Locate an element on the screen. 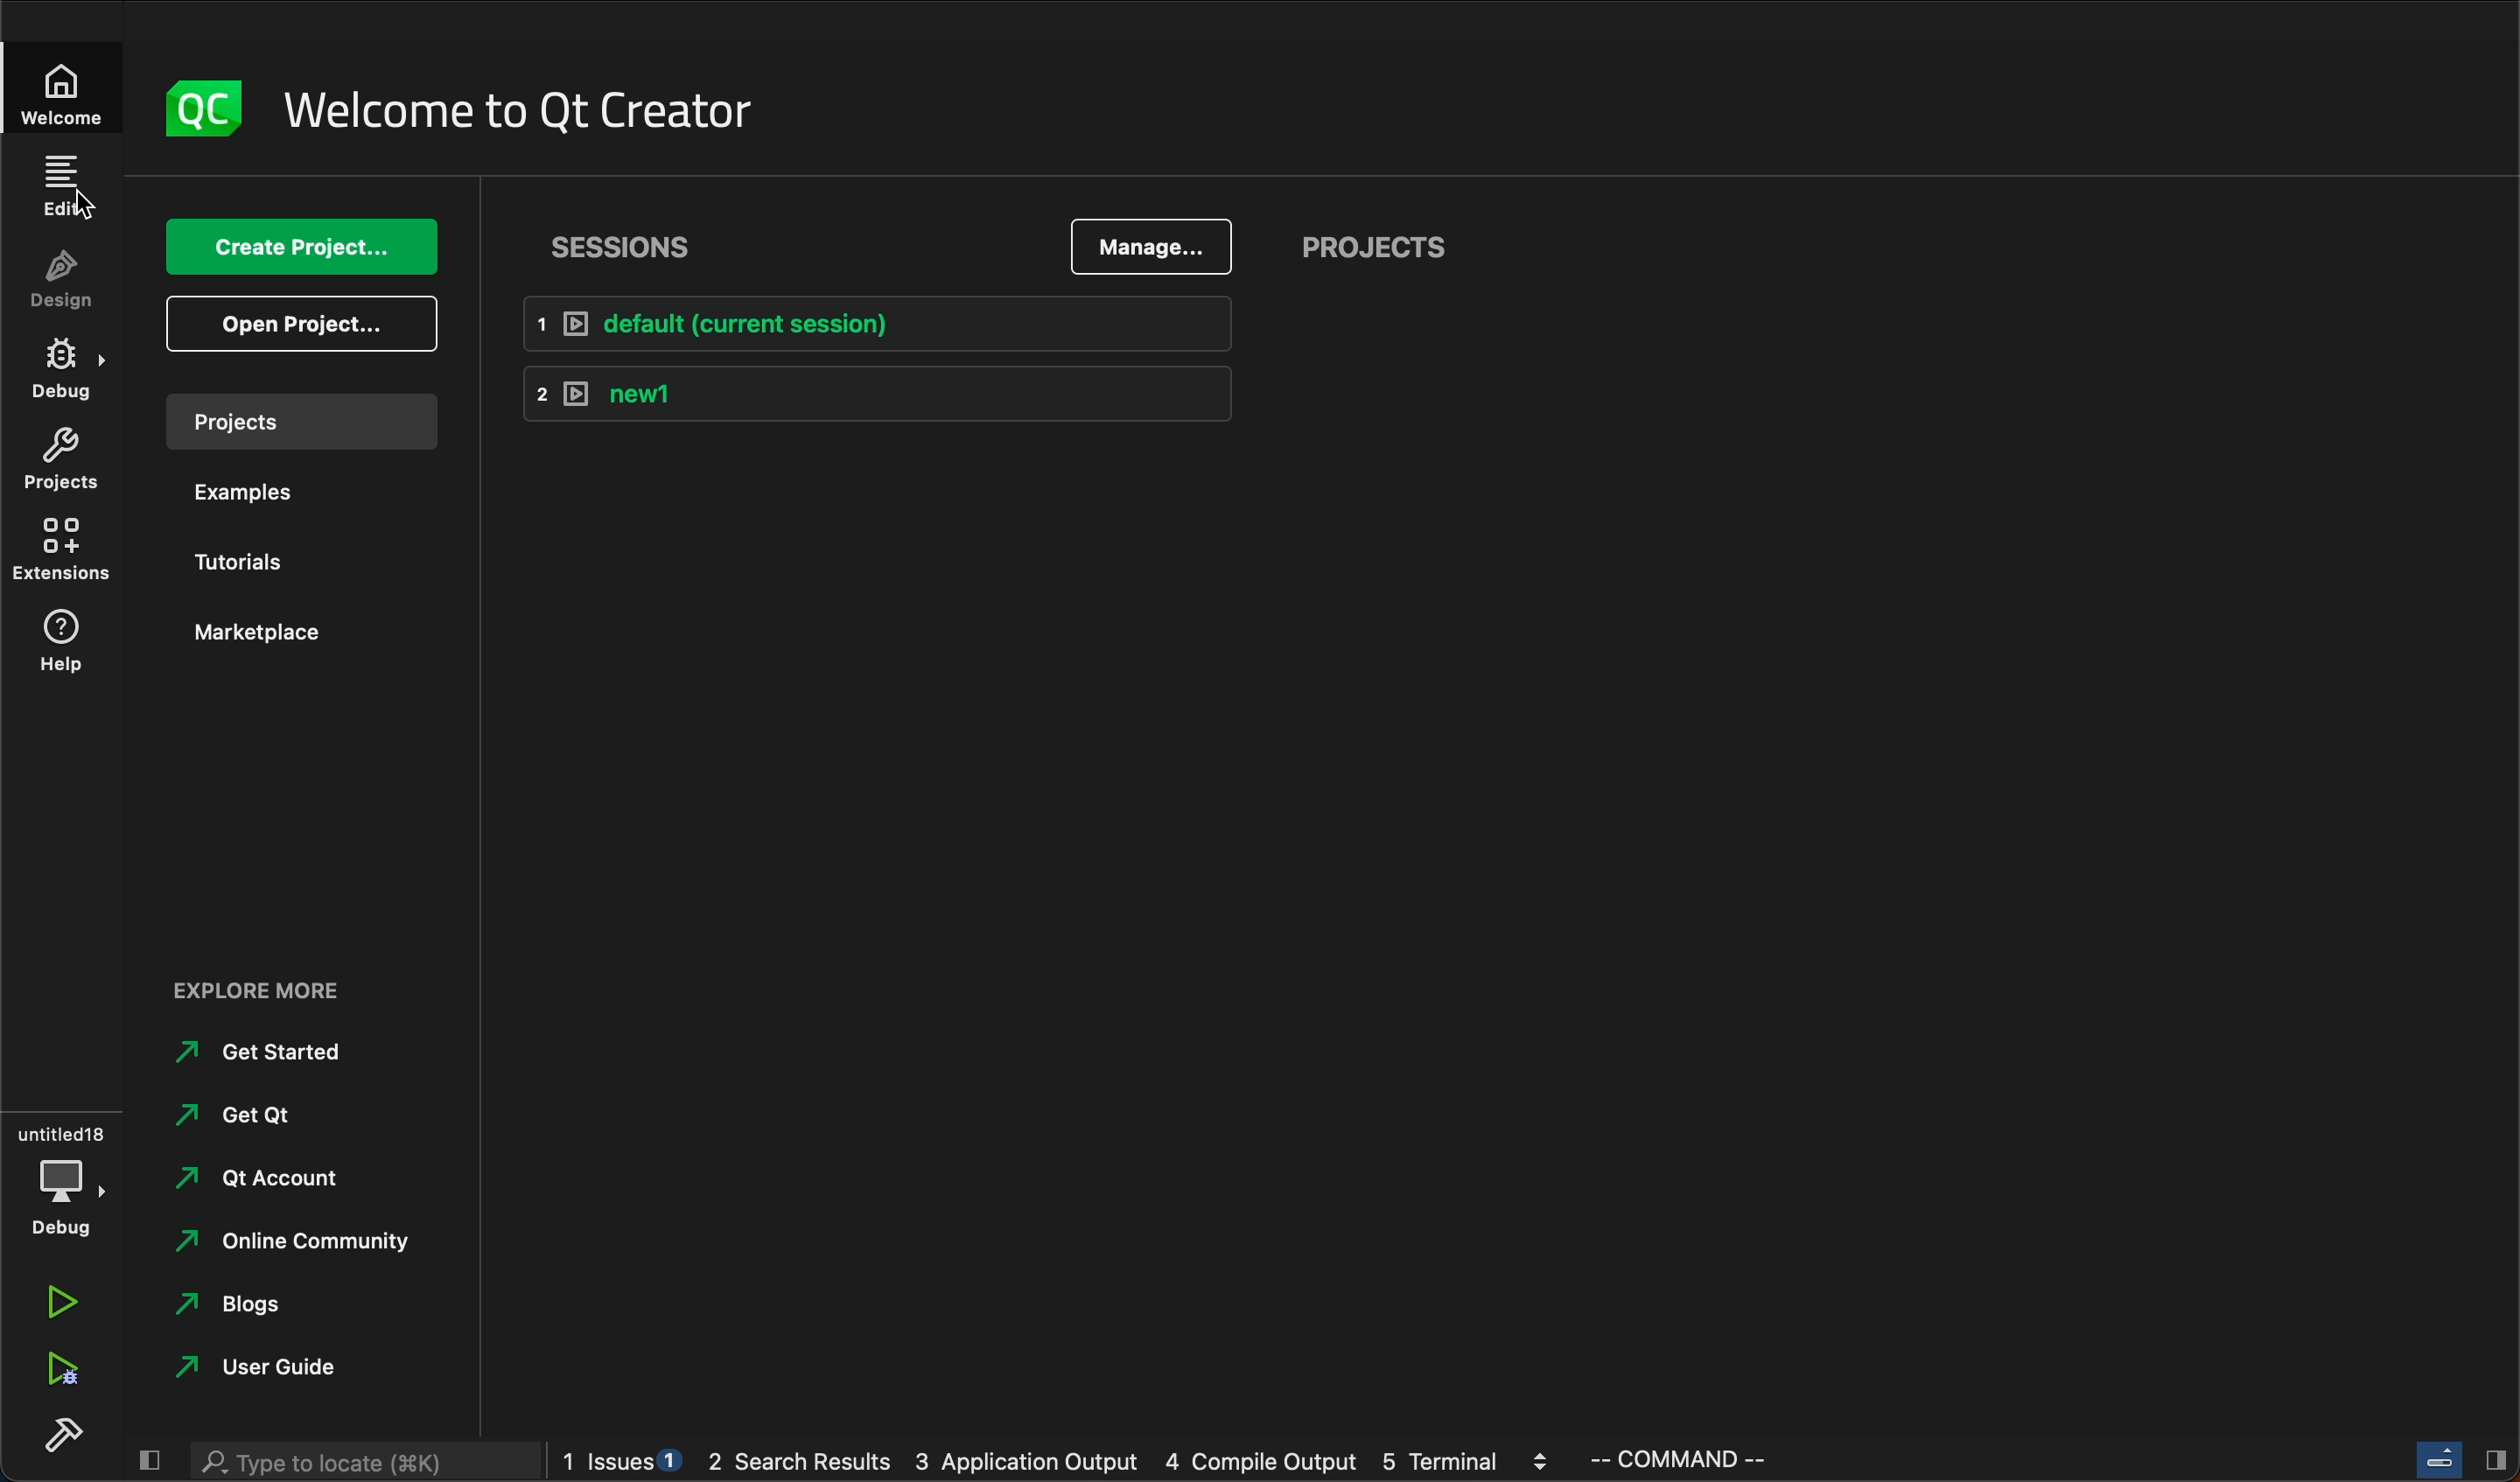 The image size is (2520, 1482). run debug is located at coordinates (65, 1367).